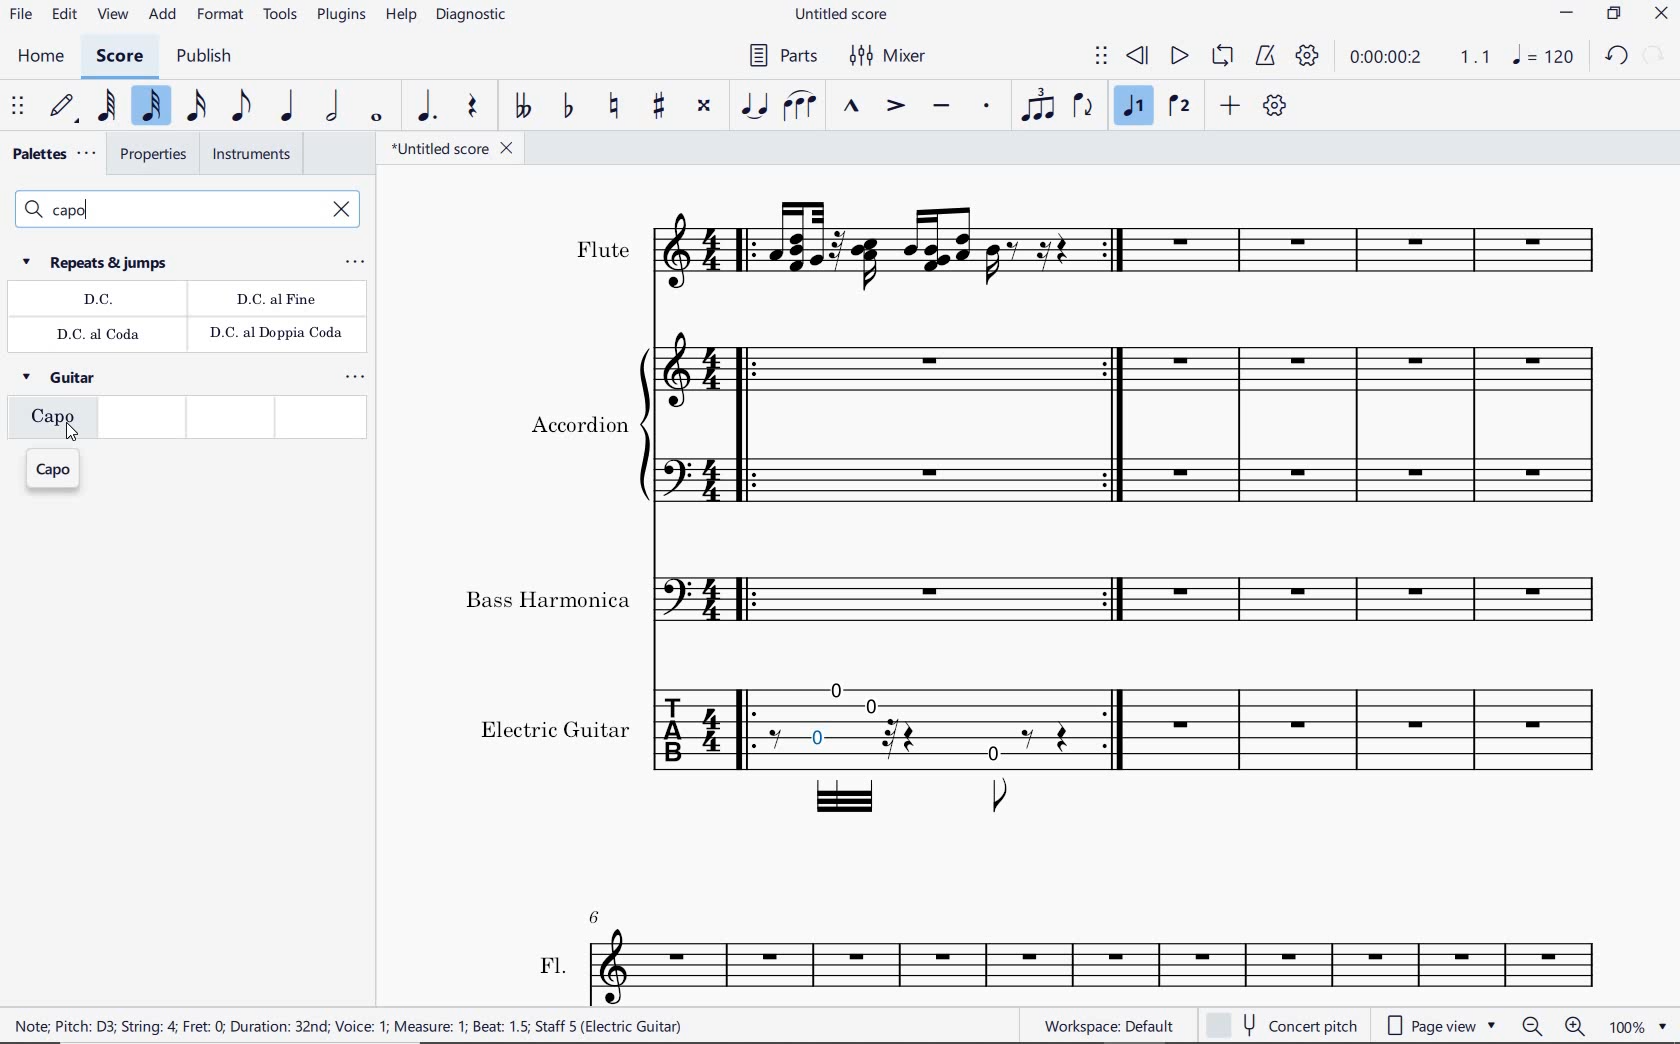 This screenshot has height=1044, width=1680. Describe the element at coordinates (1100, 57) in the screenshot. I see `select to move` at that location.